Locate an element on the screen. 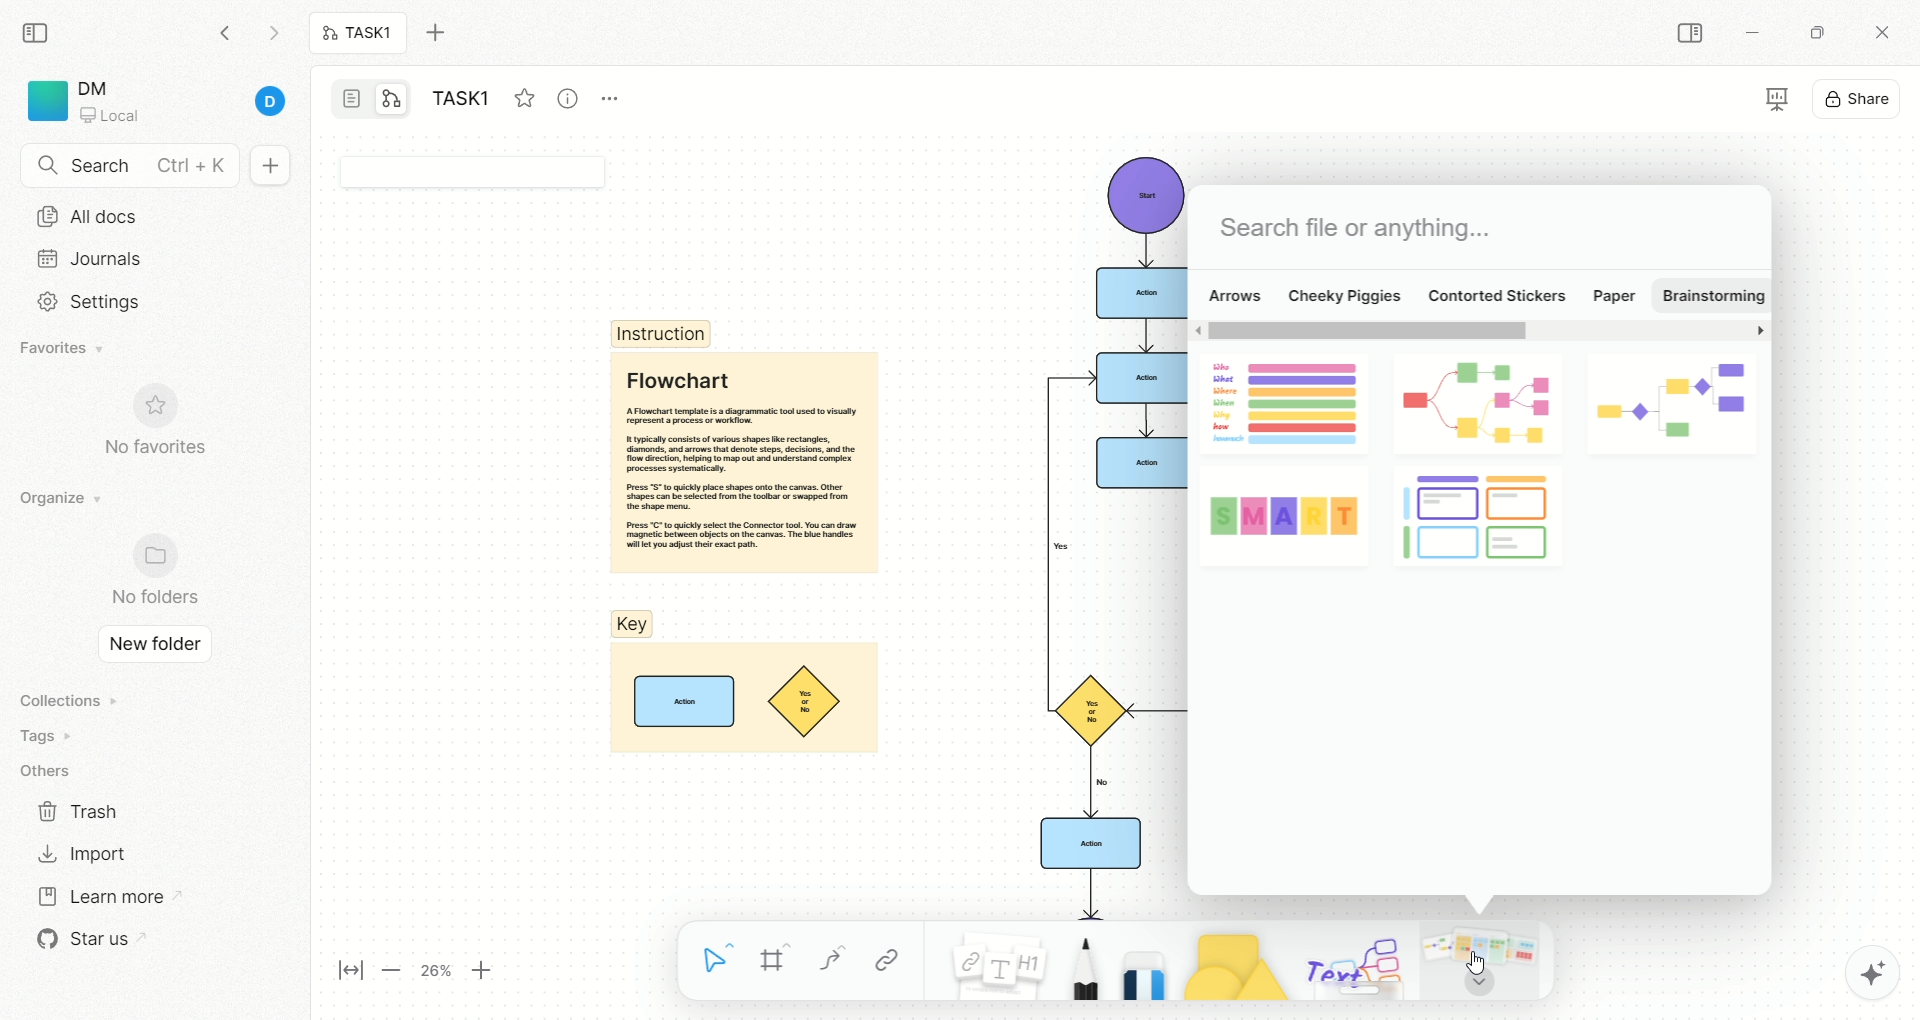 This screenshot has height=1020, width=1920. task1 is located at coordinates (359, 35).